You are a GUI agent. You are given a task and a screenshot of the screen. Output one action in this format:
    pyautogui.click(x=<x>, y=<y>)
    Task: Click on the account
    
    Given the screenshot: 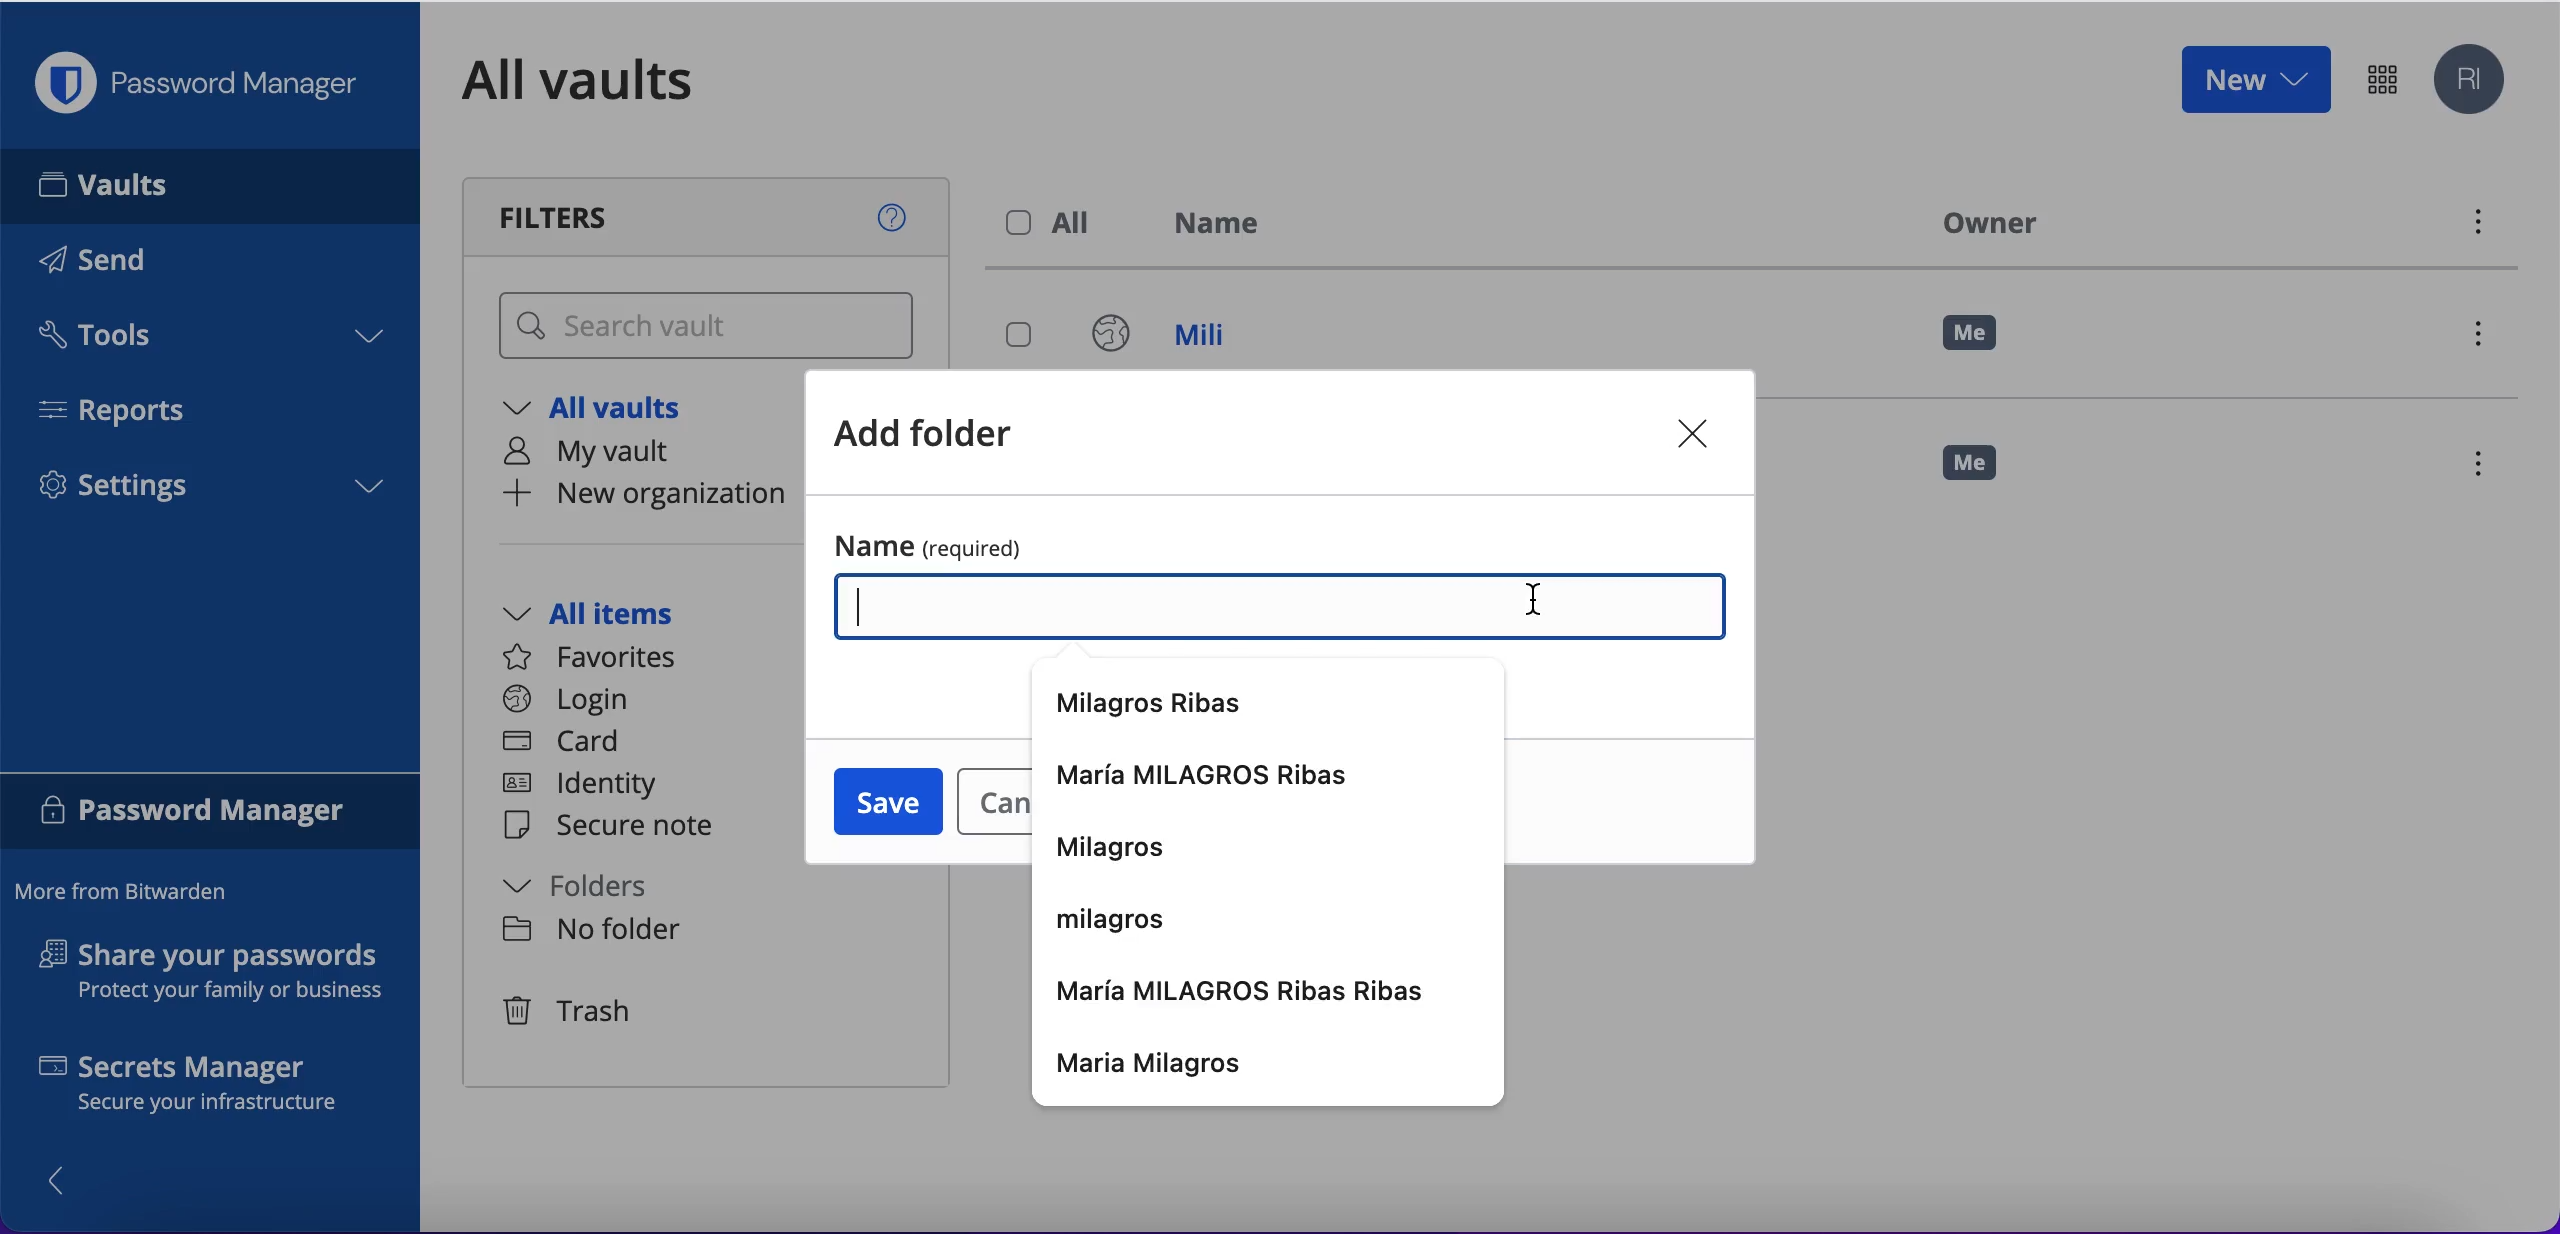 What is the action you would take?
    pyautogui.click(x=2474, y=81)
    